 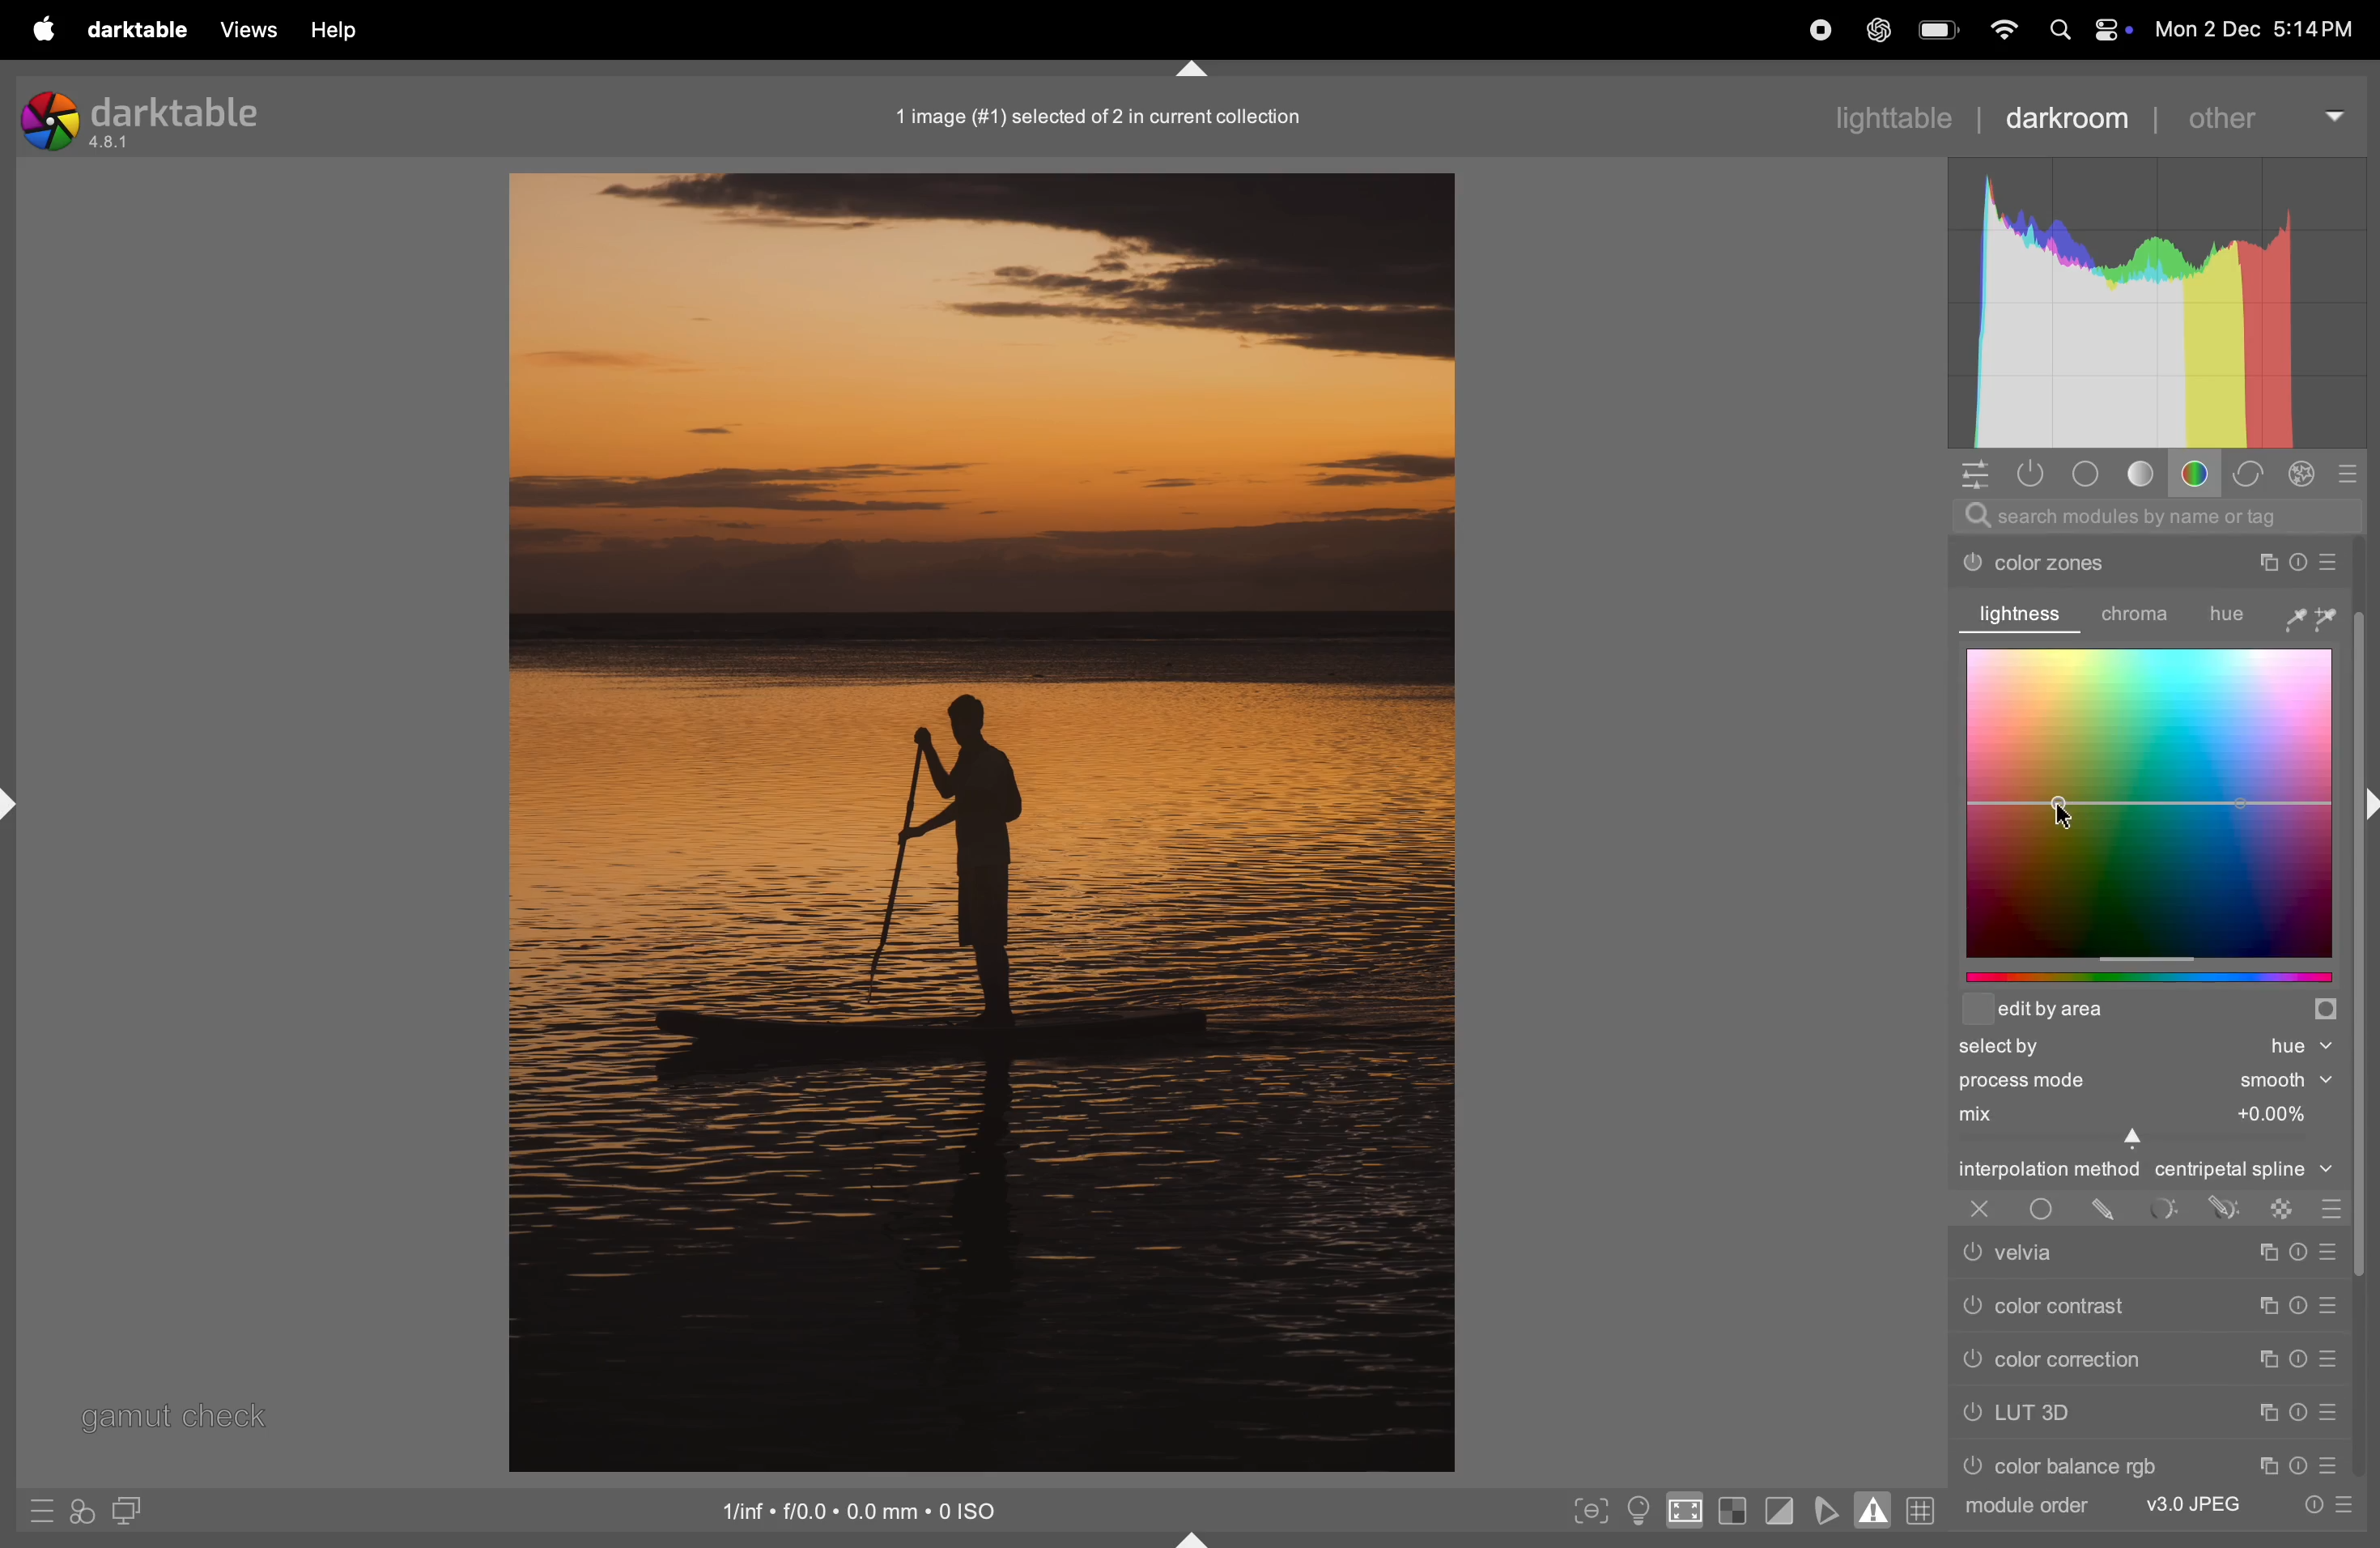 I want to click on hue, so click(x=2273, y=614).